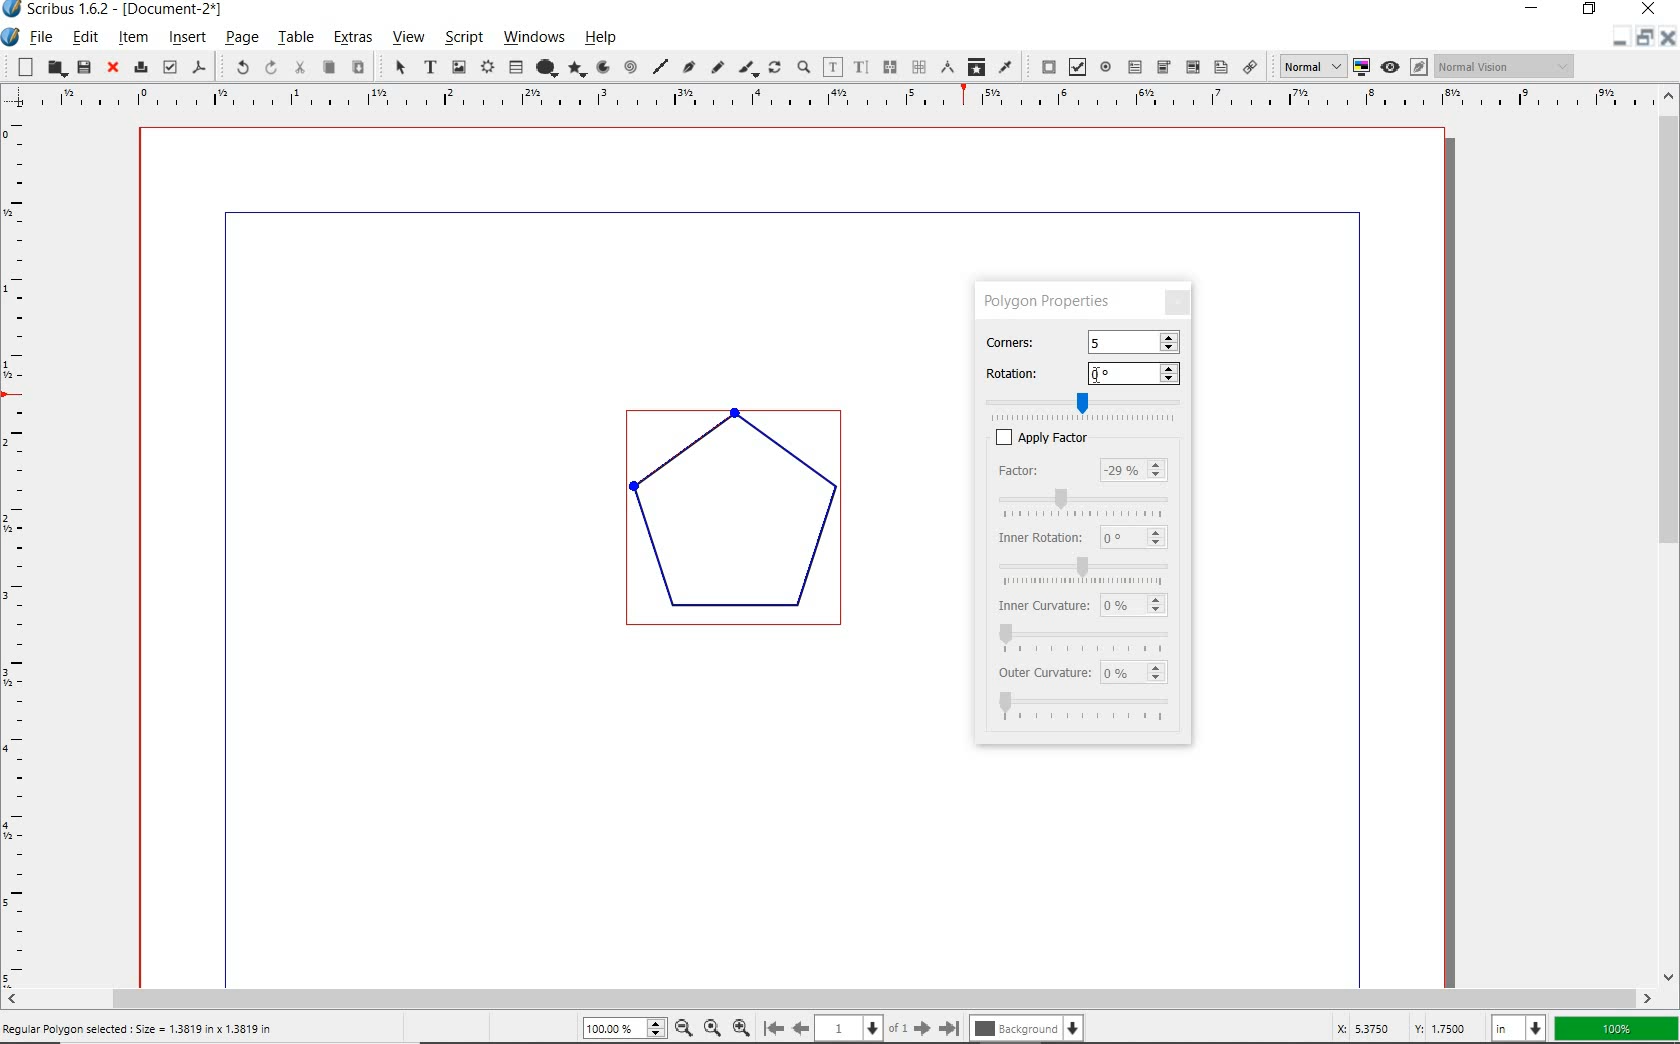 The height and width of the screenshot is (1044, 1680). Describe the element at coordinates (1047, 301) in the screenshot. I see `POLYGON PROPERTIES` at that location.